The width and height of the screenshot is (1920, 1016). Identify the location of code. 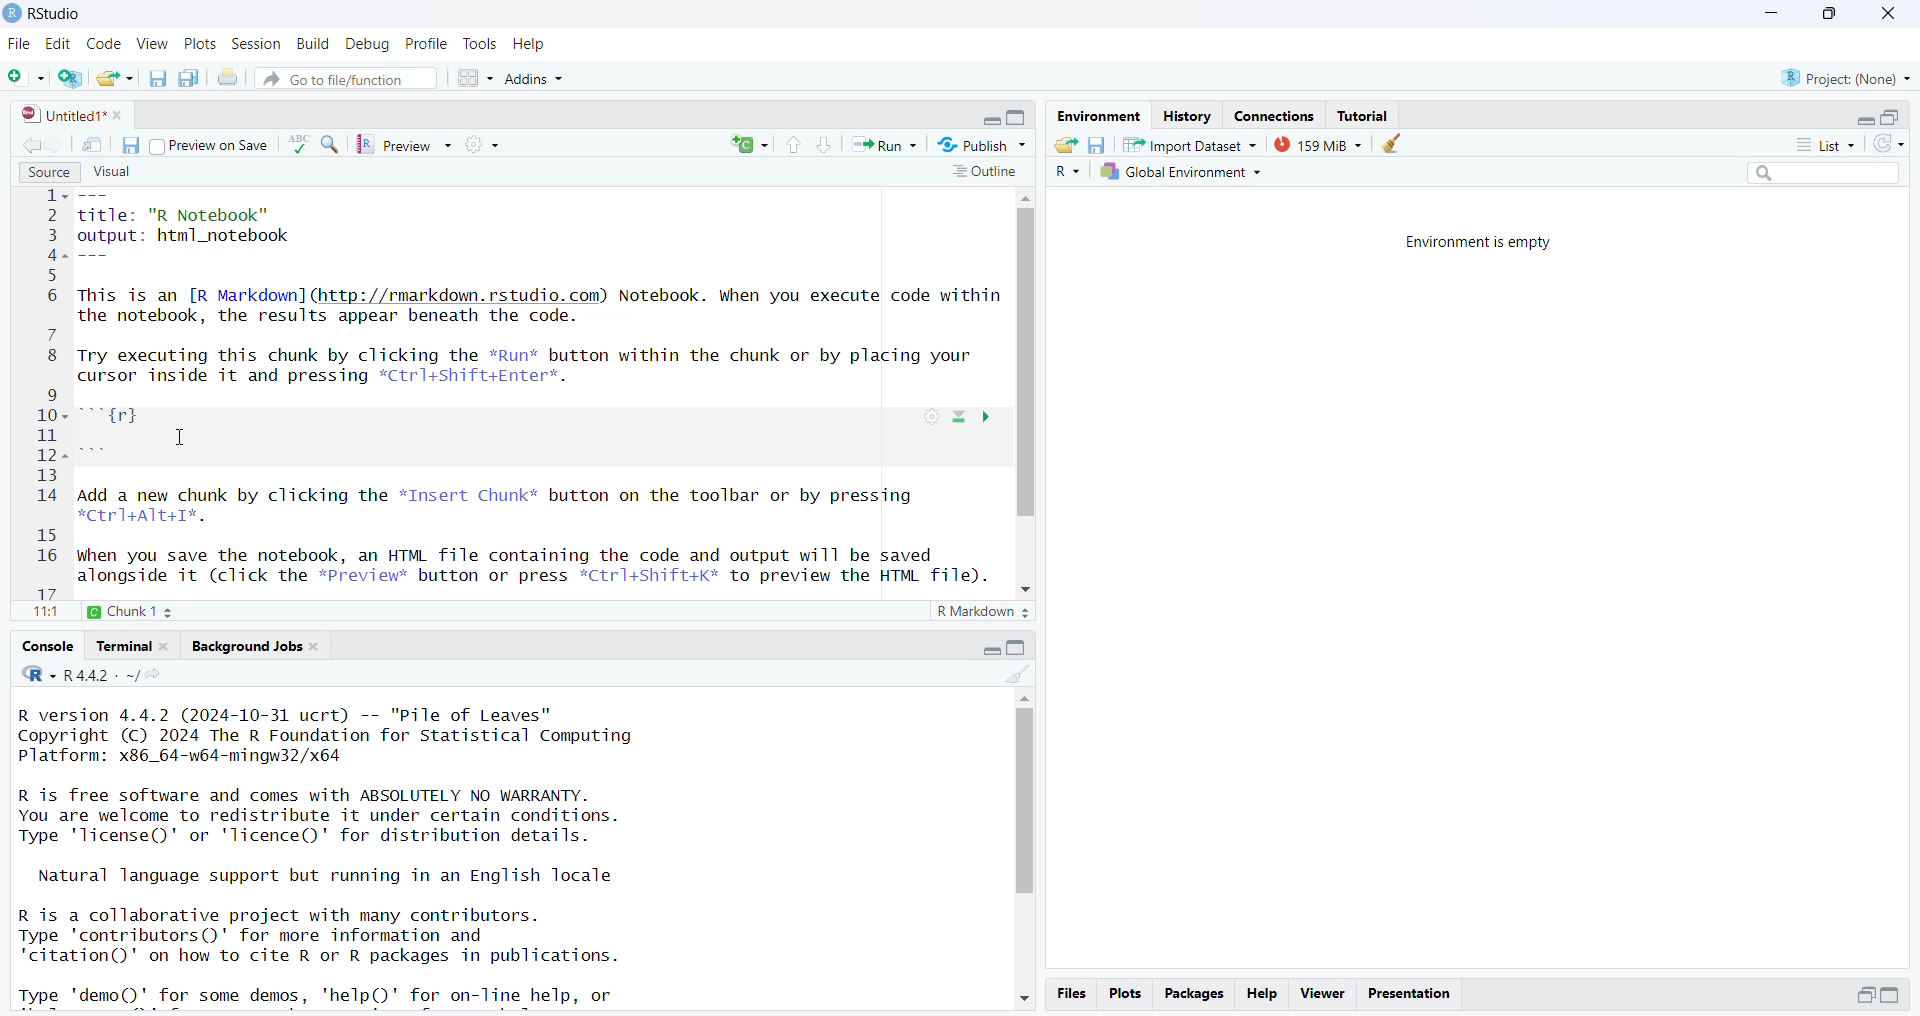
(106, 43).